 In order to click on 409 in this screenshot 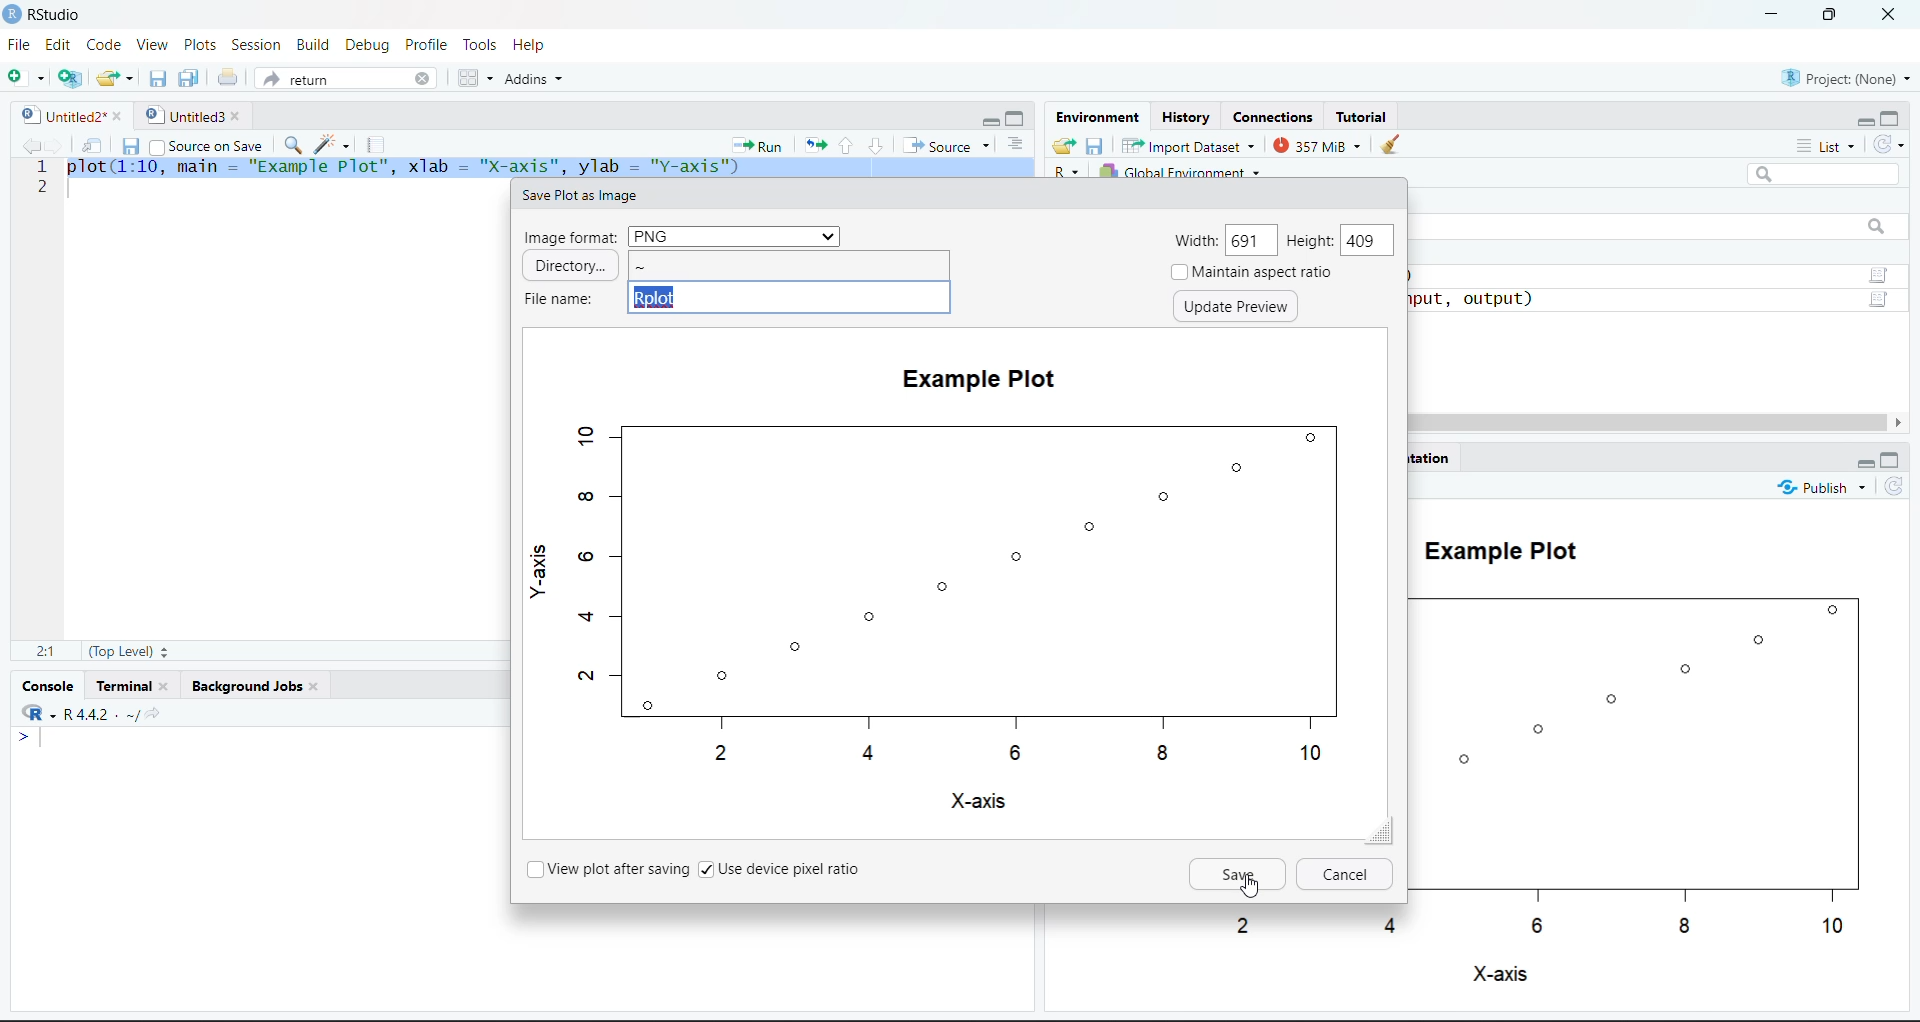, I will do `click(1368, 242)`.